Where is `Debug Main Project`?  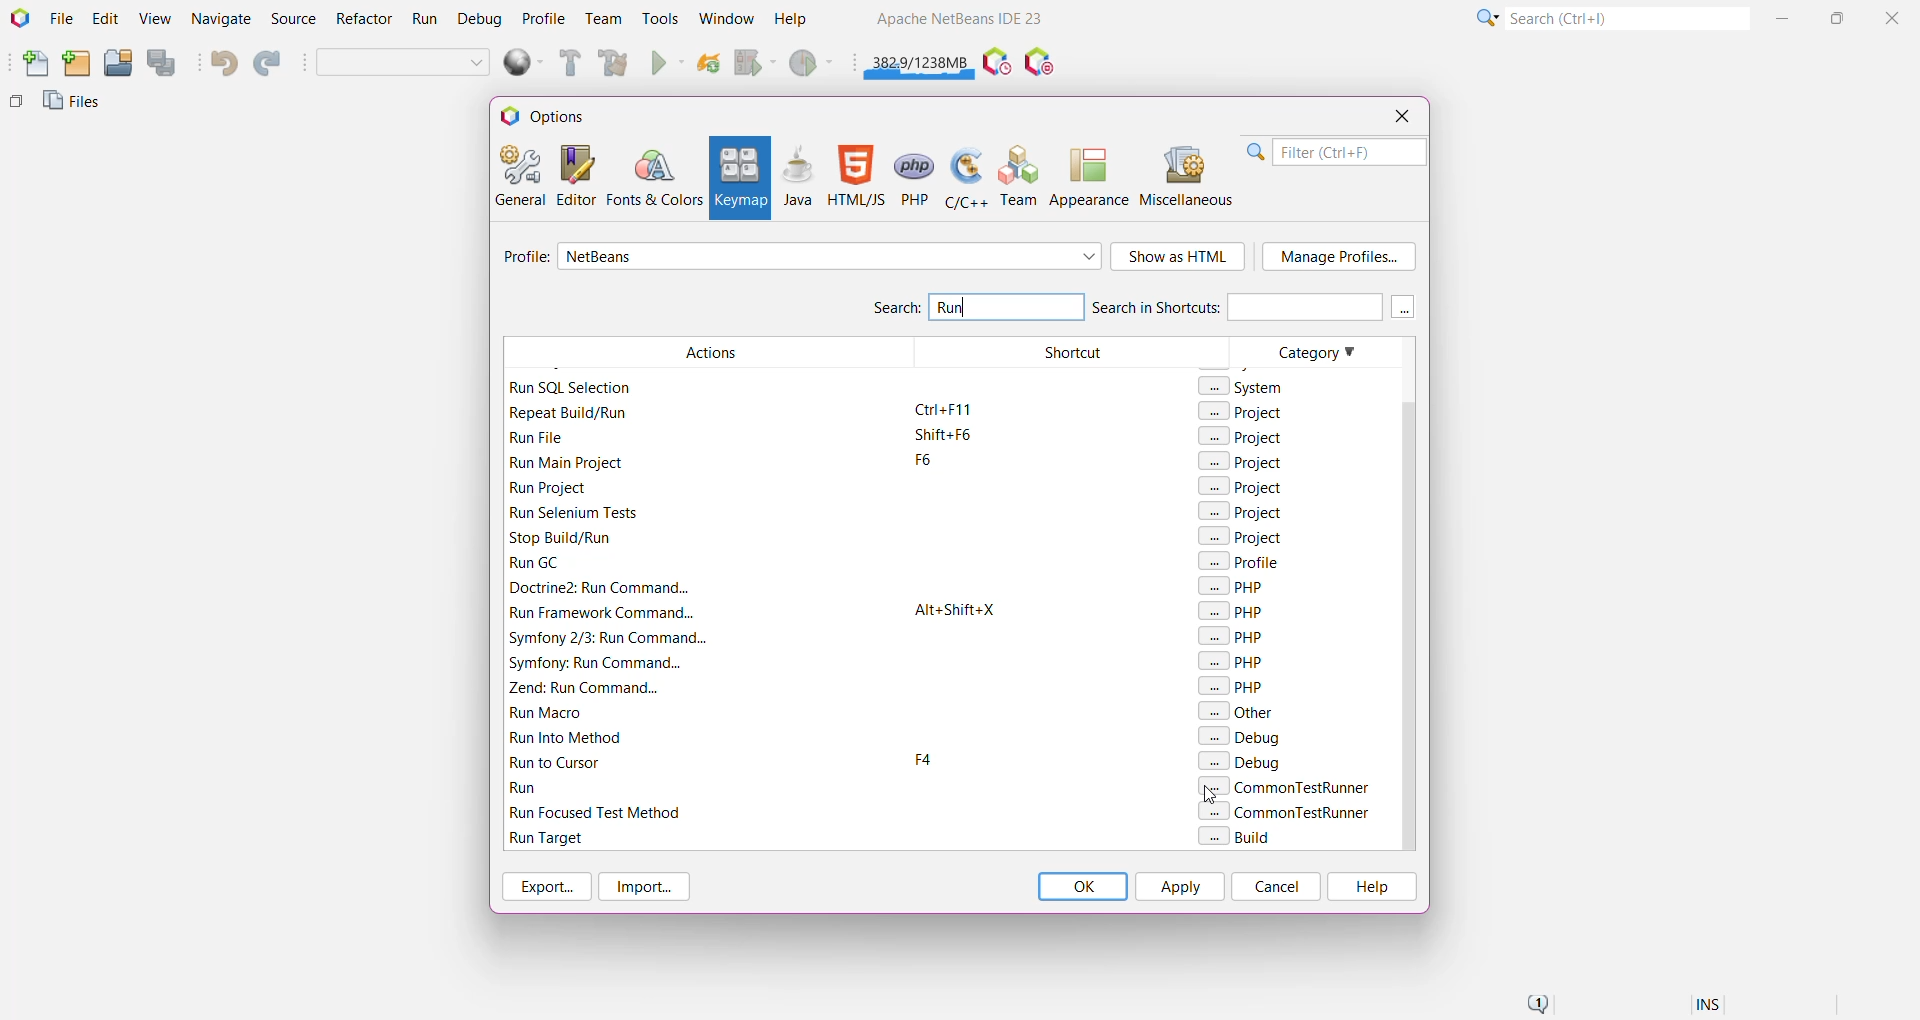 Debug Main Project is located at coordinates (754, 63).